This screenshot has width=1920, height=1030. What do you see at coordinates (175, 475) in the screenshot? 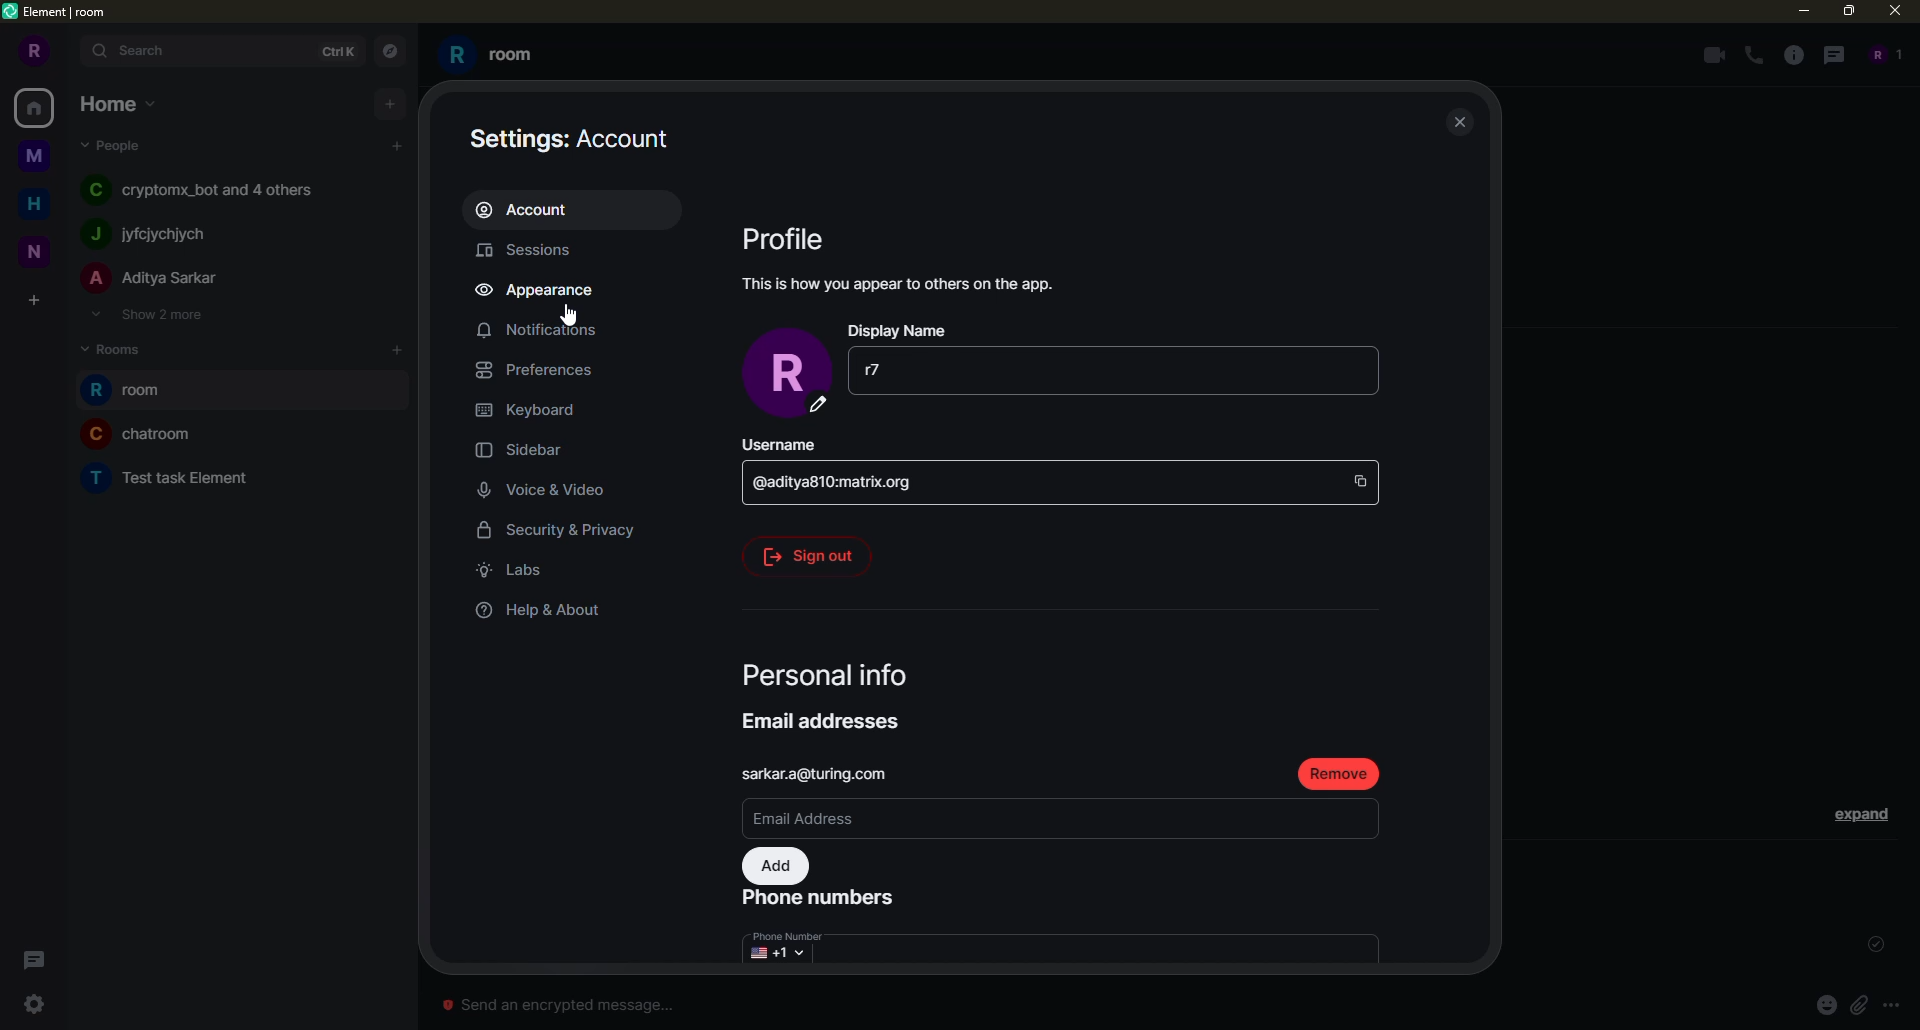
I see `room` at bounding box center [175, 475].